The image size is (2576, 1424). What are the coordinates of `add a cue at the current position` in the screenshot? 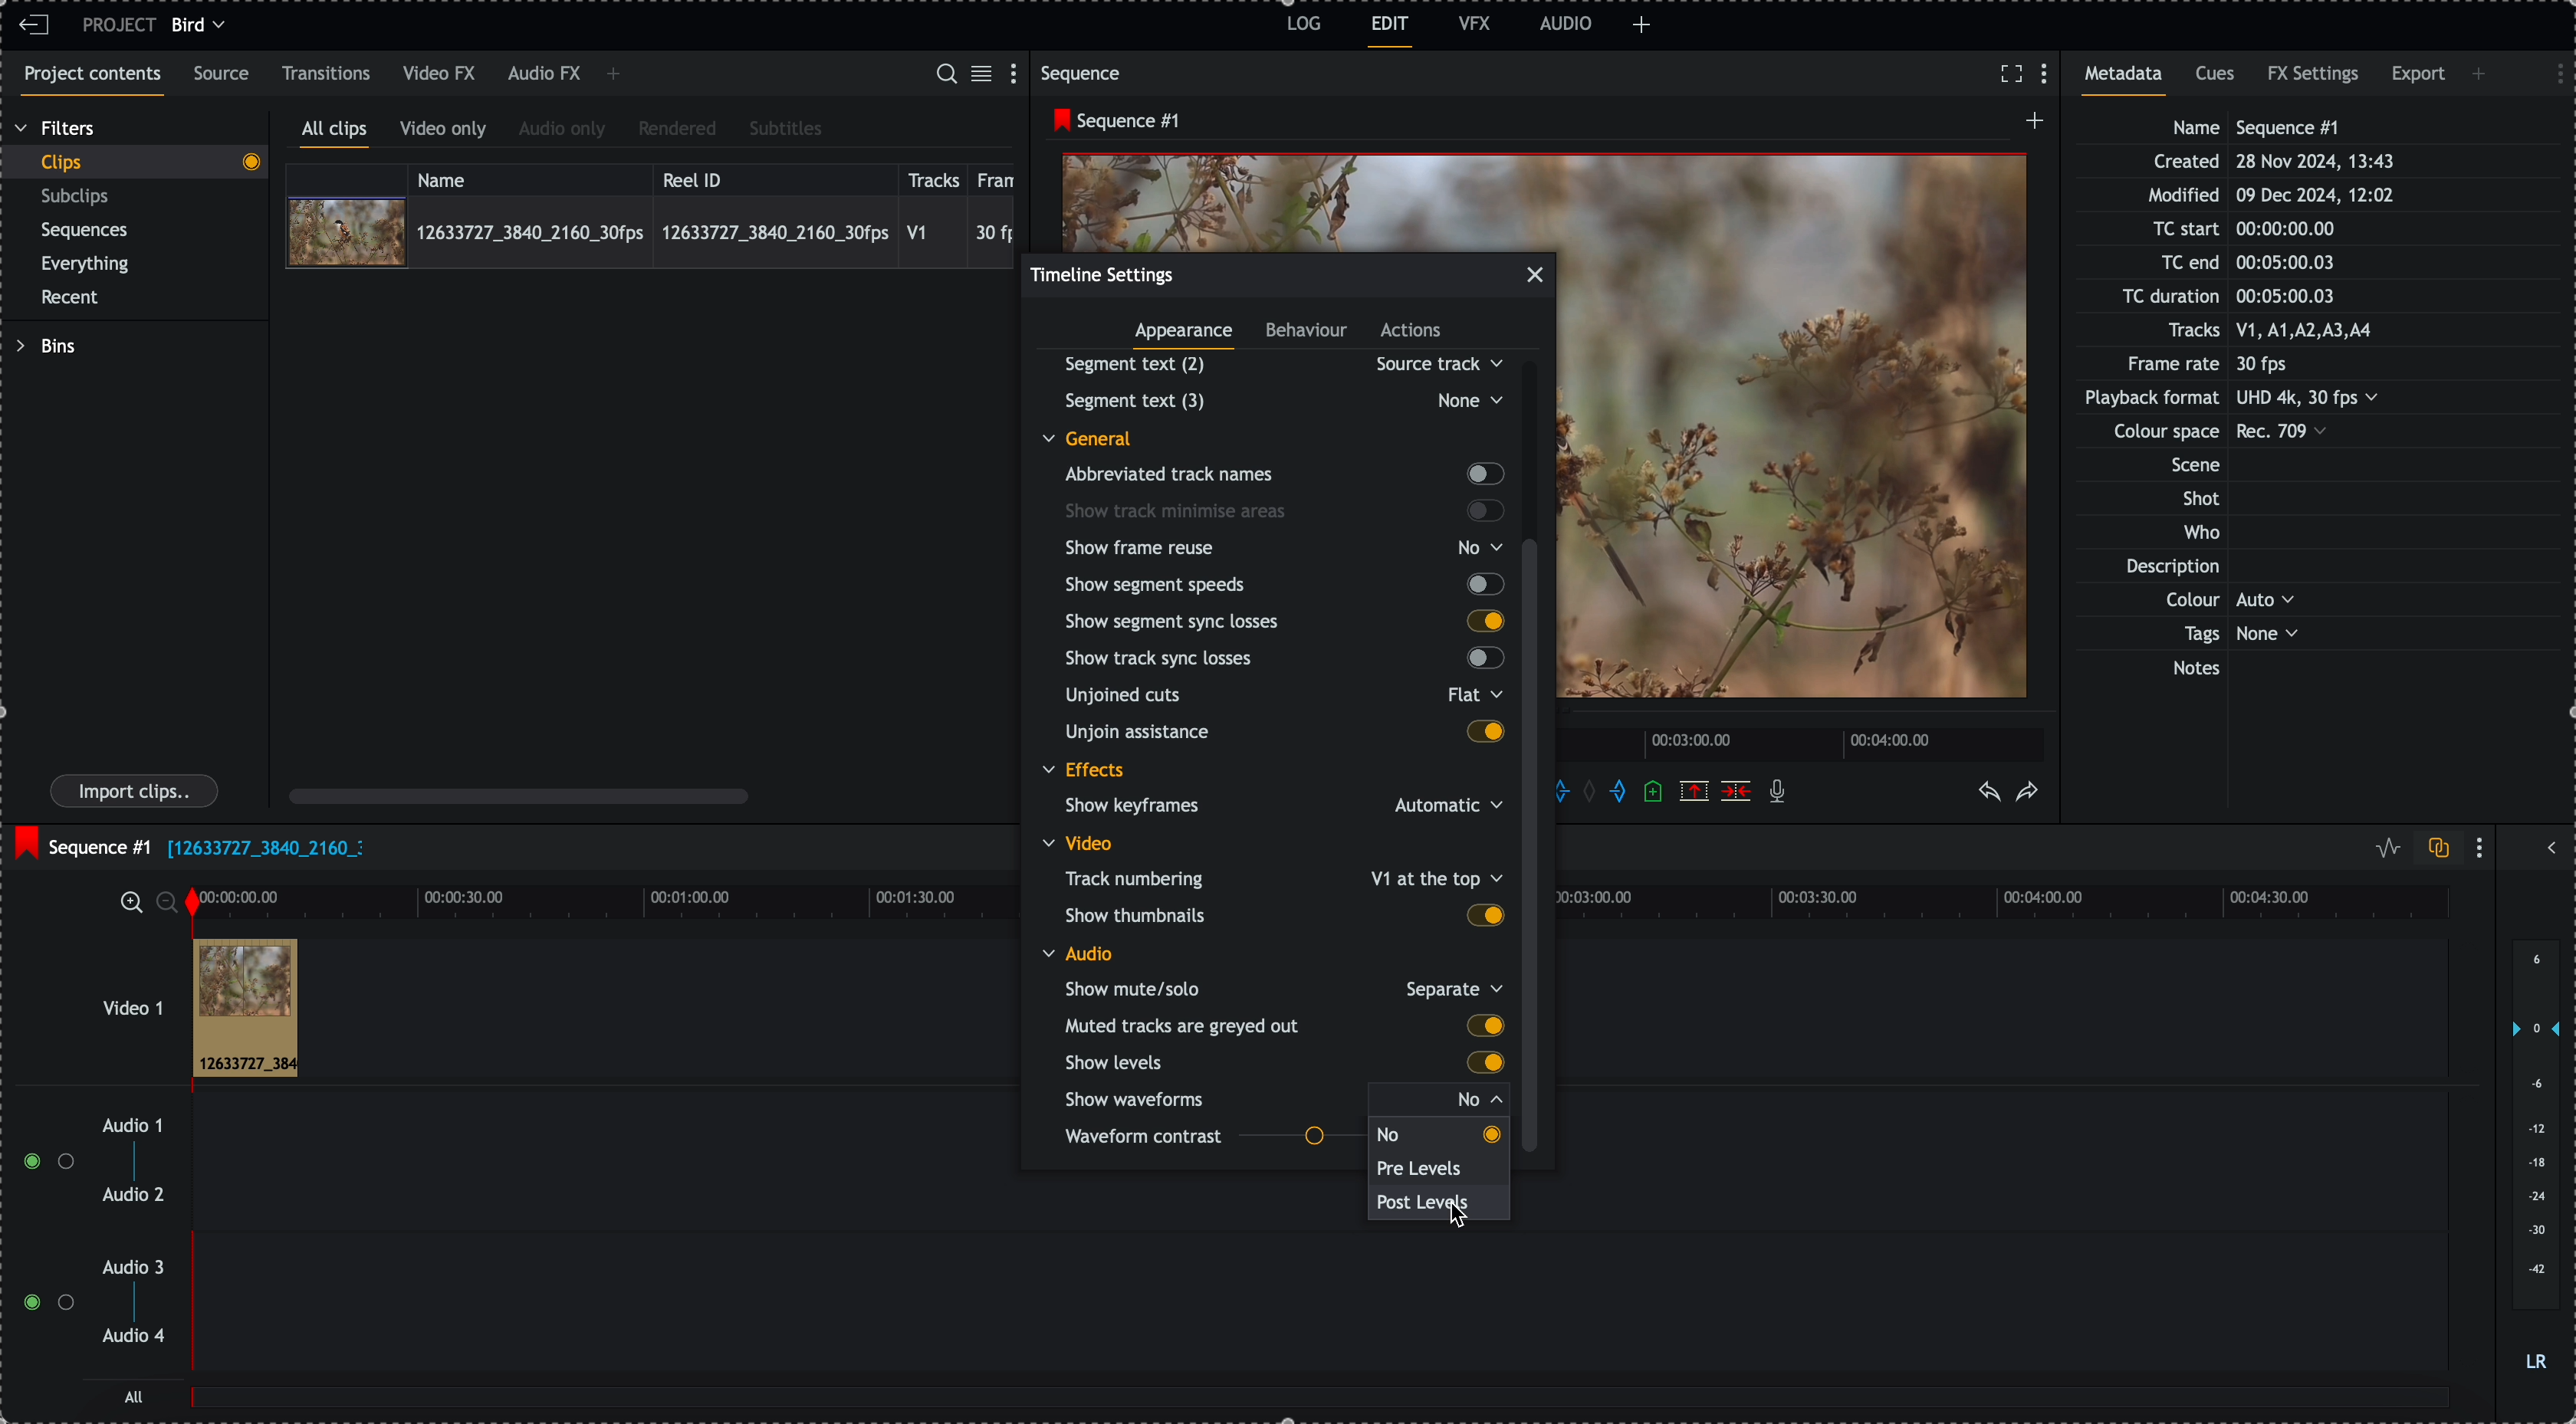 It's located at (1655, 793).